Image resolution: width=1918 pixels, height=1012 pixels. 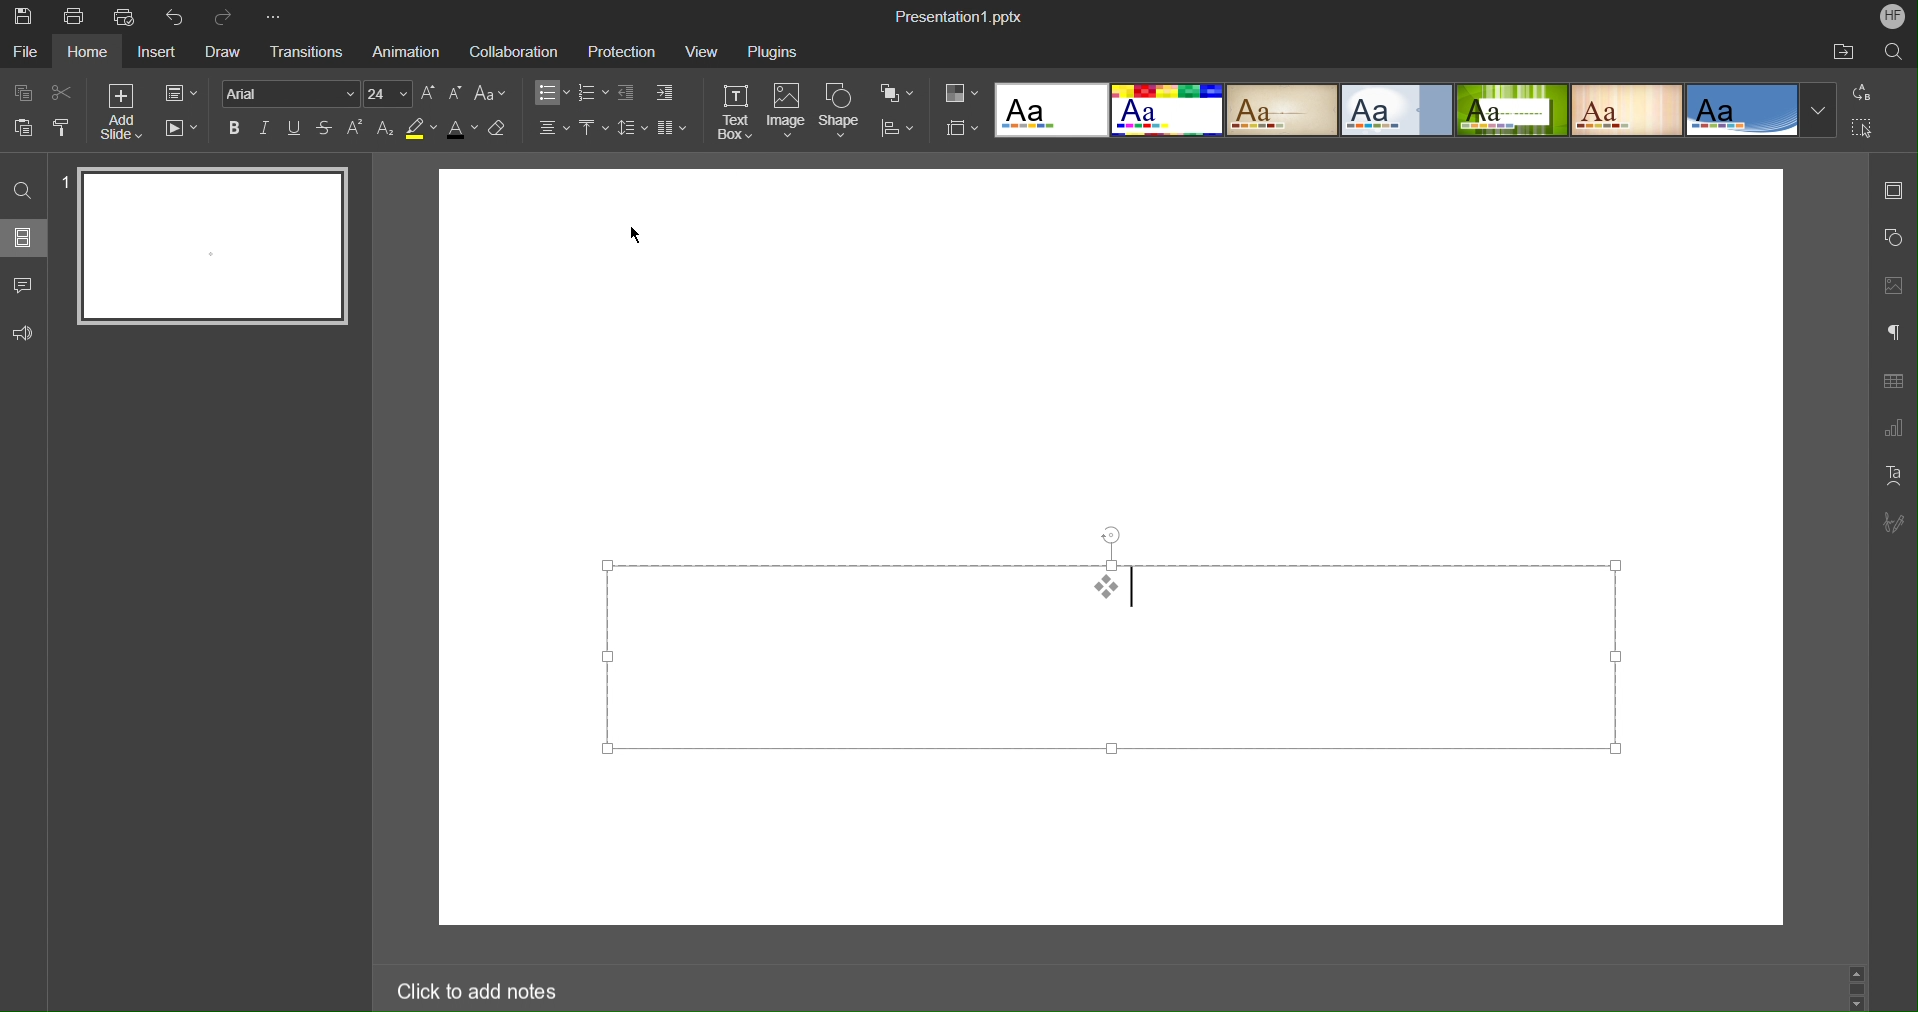 What do you see at coordinates (419, 130) in the screenshot?
I see `Highlight` at bounding box center [419, 130].